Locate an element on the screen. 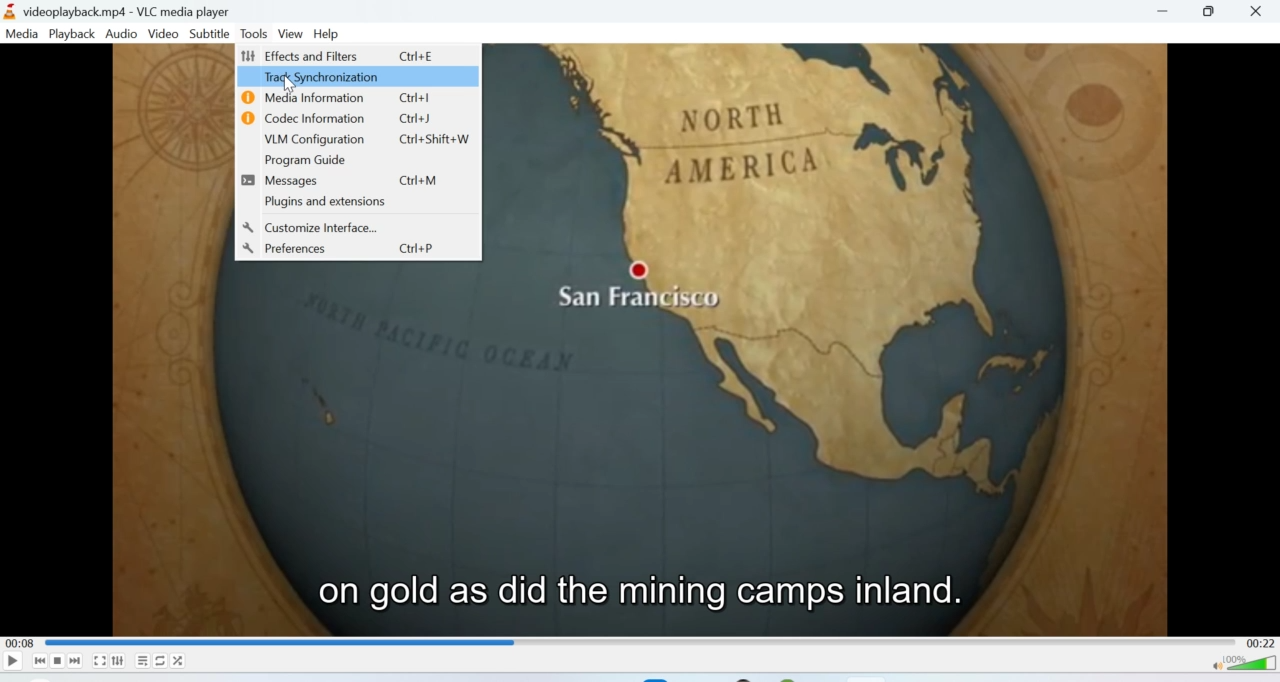  Shuffle is located at coordinates (179, 662).